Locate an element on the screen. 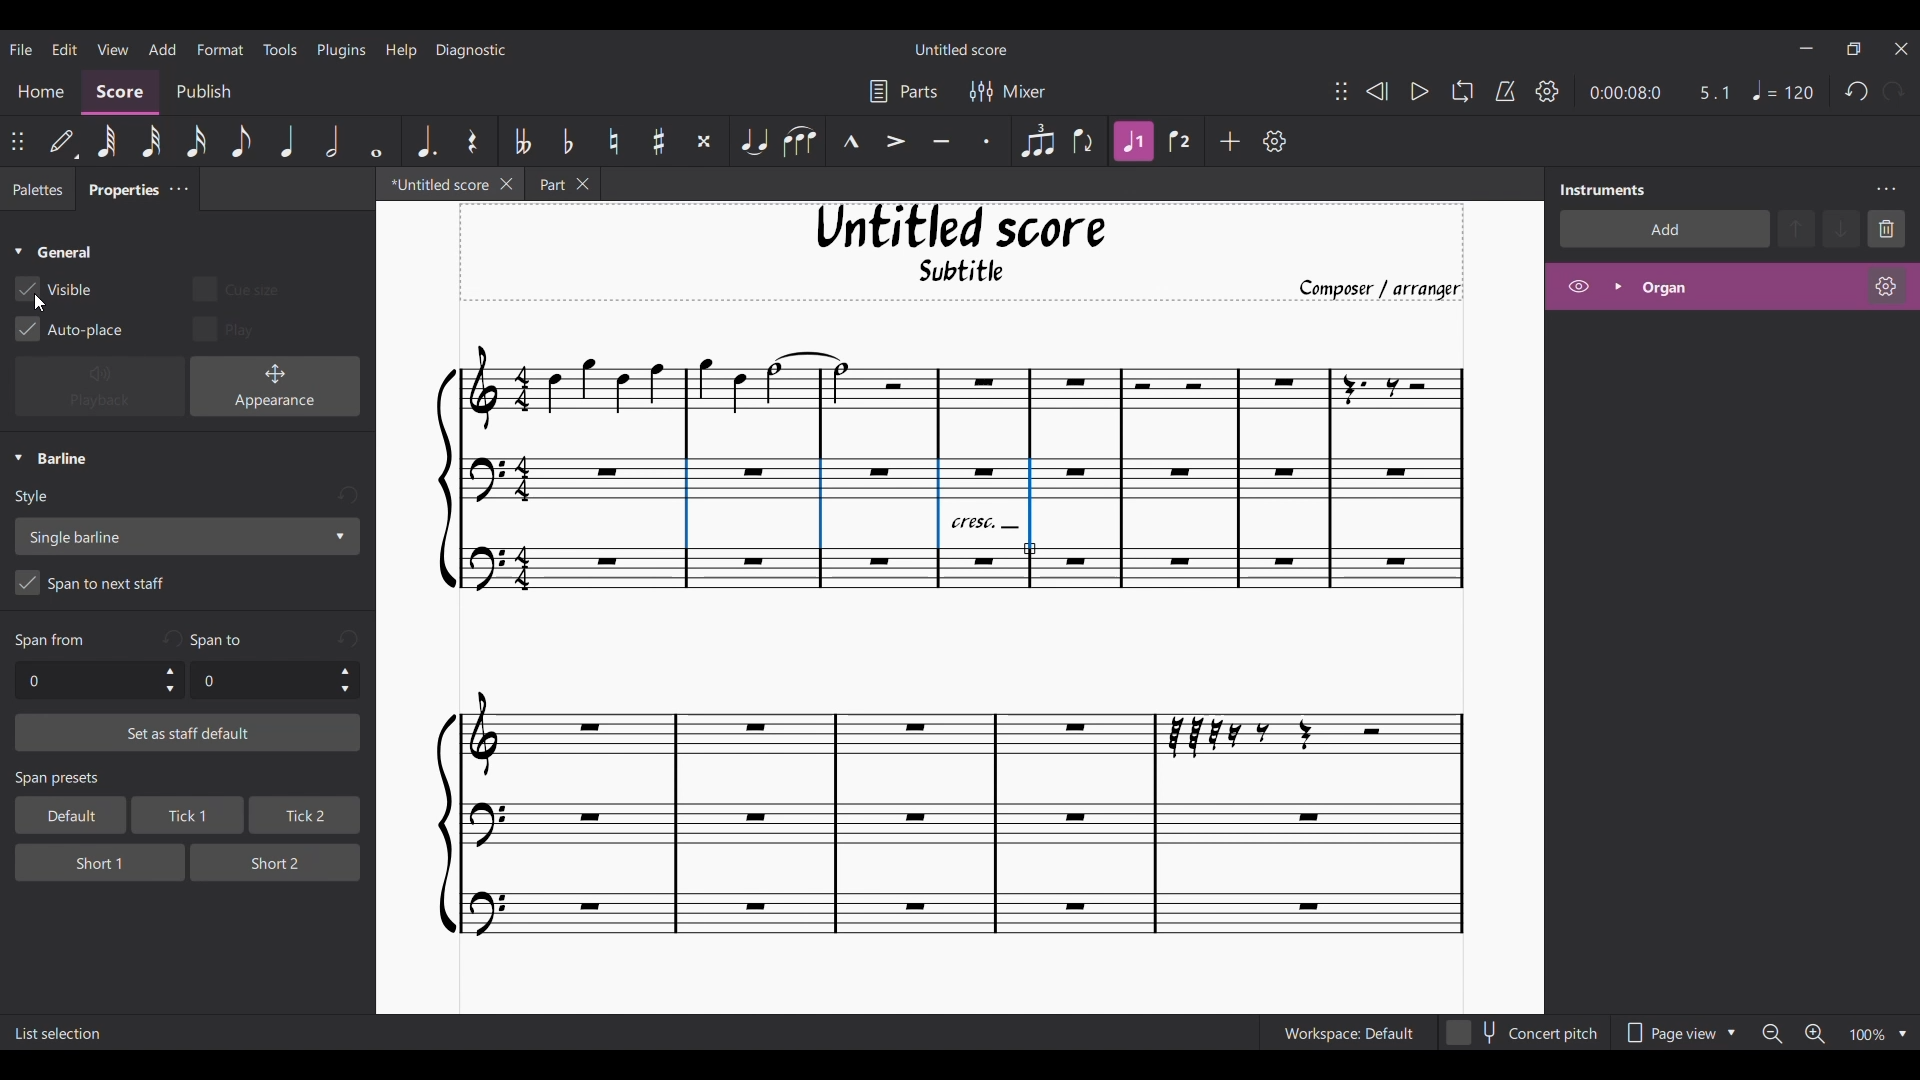 The image size is (1920, 1080). View menu is located at coordinates (112, 48).